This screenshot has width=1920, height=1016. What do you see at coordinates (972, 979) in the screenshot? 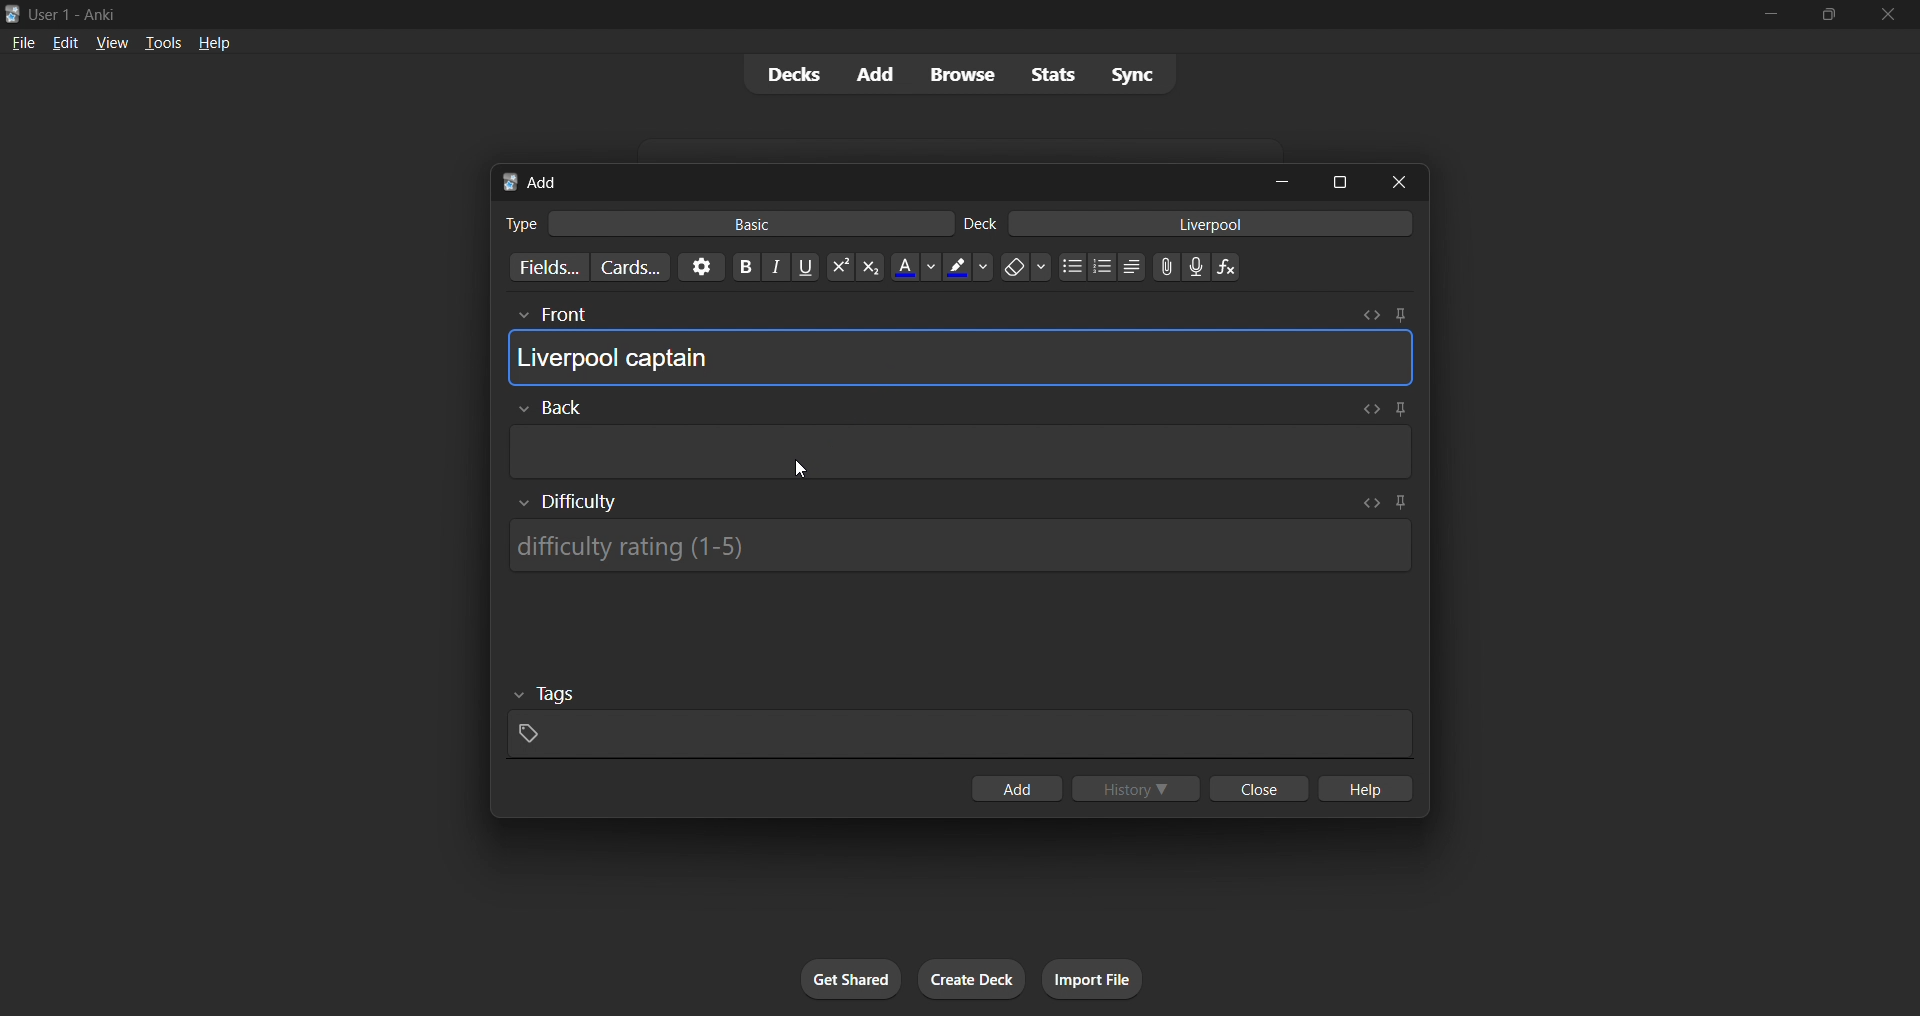
I see `create deck` at bounding box center [972, 979].